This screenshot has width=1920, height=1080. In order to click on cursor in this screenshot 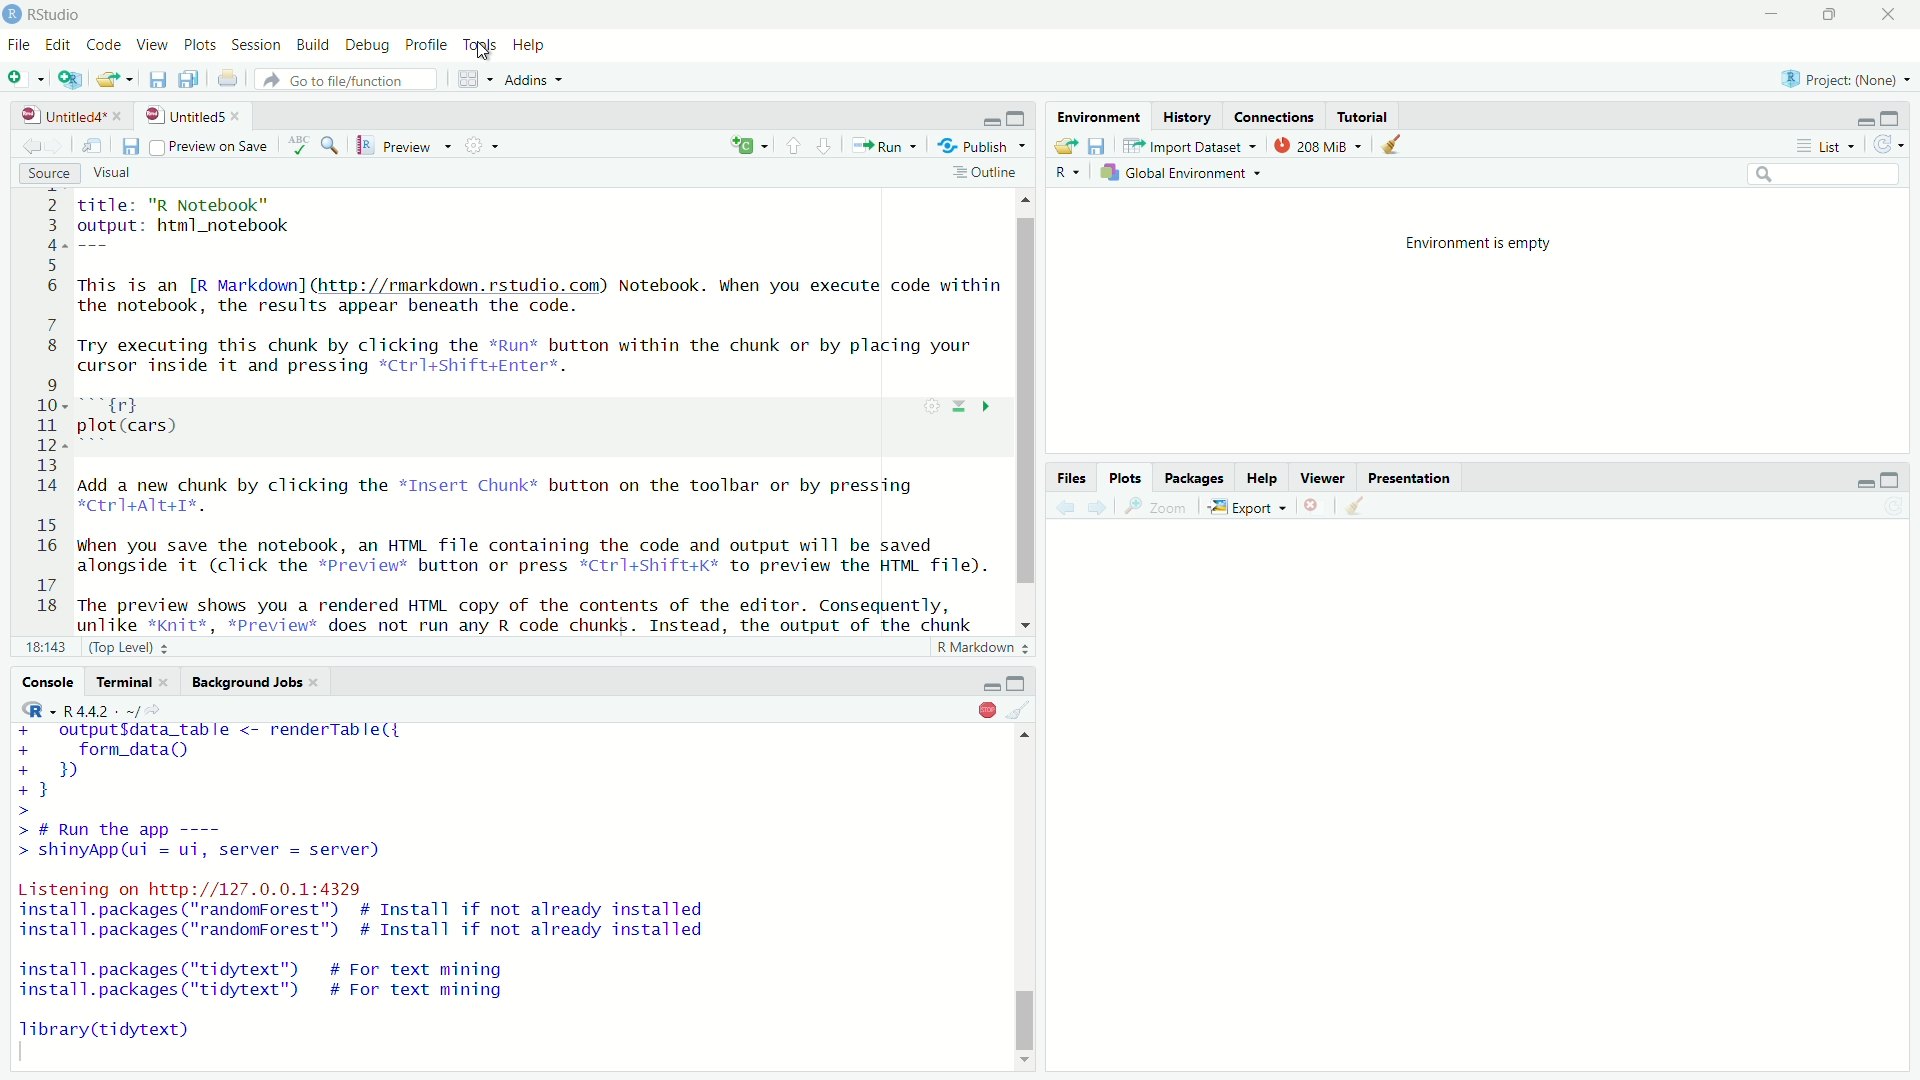, I will do `click(482, 52)`.